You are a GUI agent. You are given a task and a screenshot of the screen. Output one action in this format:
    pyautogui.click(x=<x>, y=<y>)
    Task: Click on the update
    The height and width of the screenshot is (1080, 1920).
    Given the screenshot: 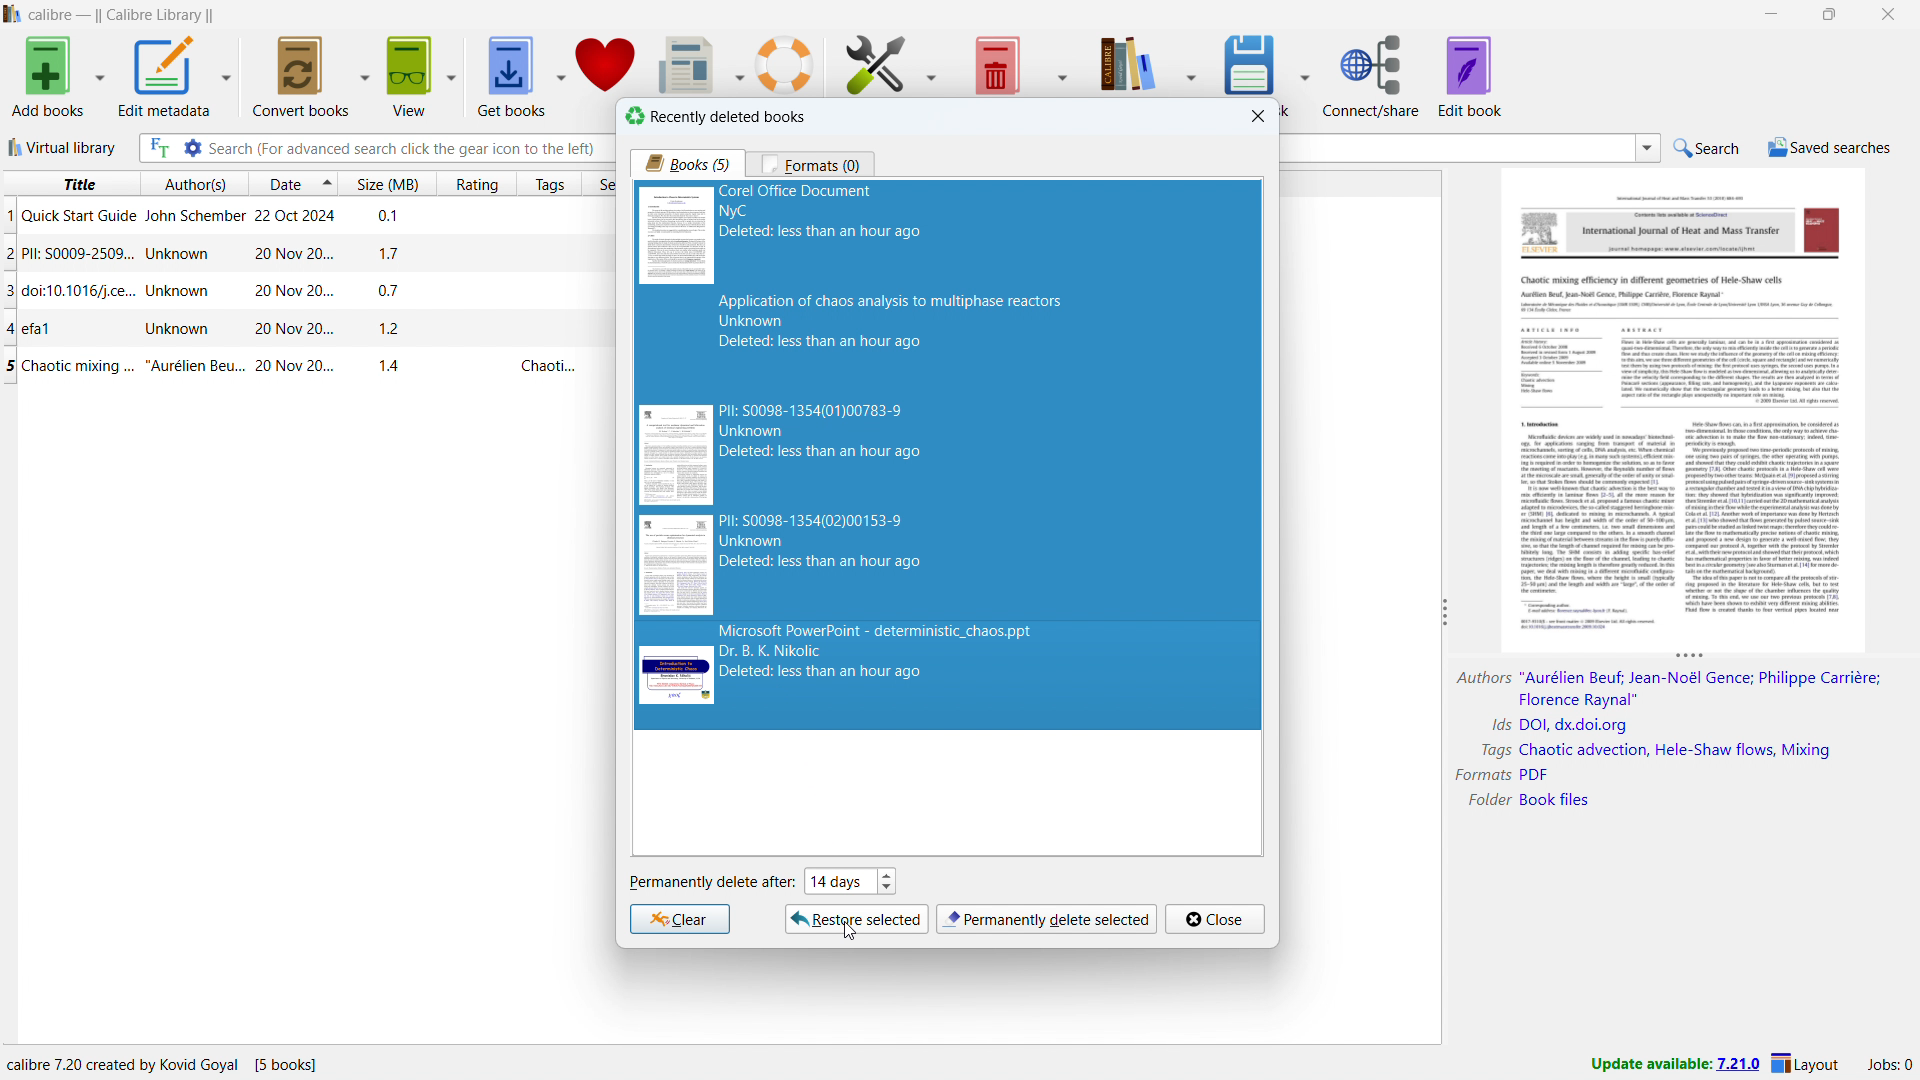 What is the action you would take?
    pyautogui.click(x=1674, y=1065)
    